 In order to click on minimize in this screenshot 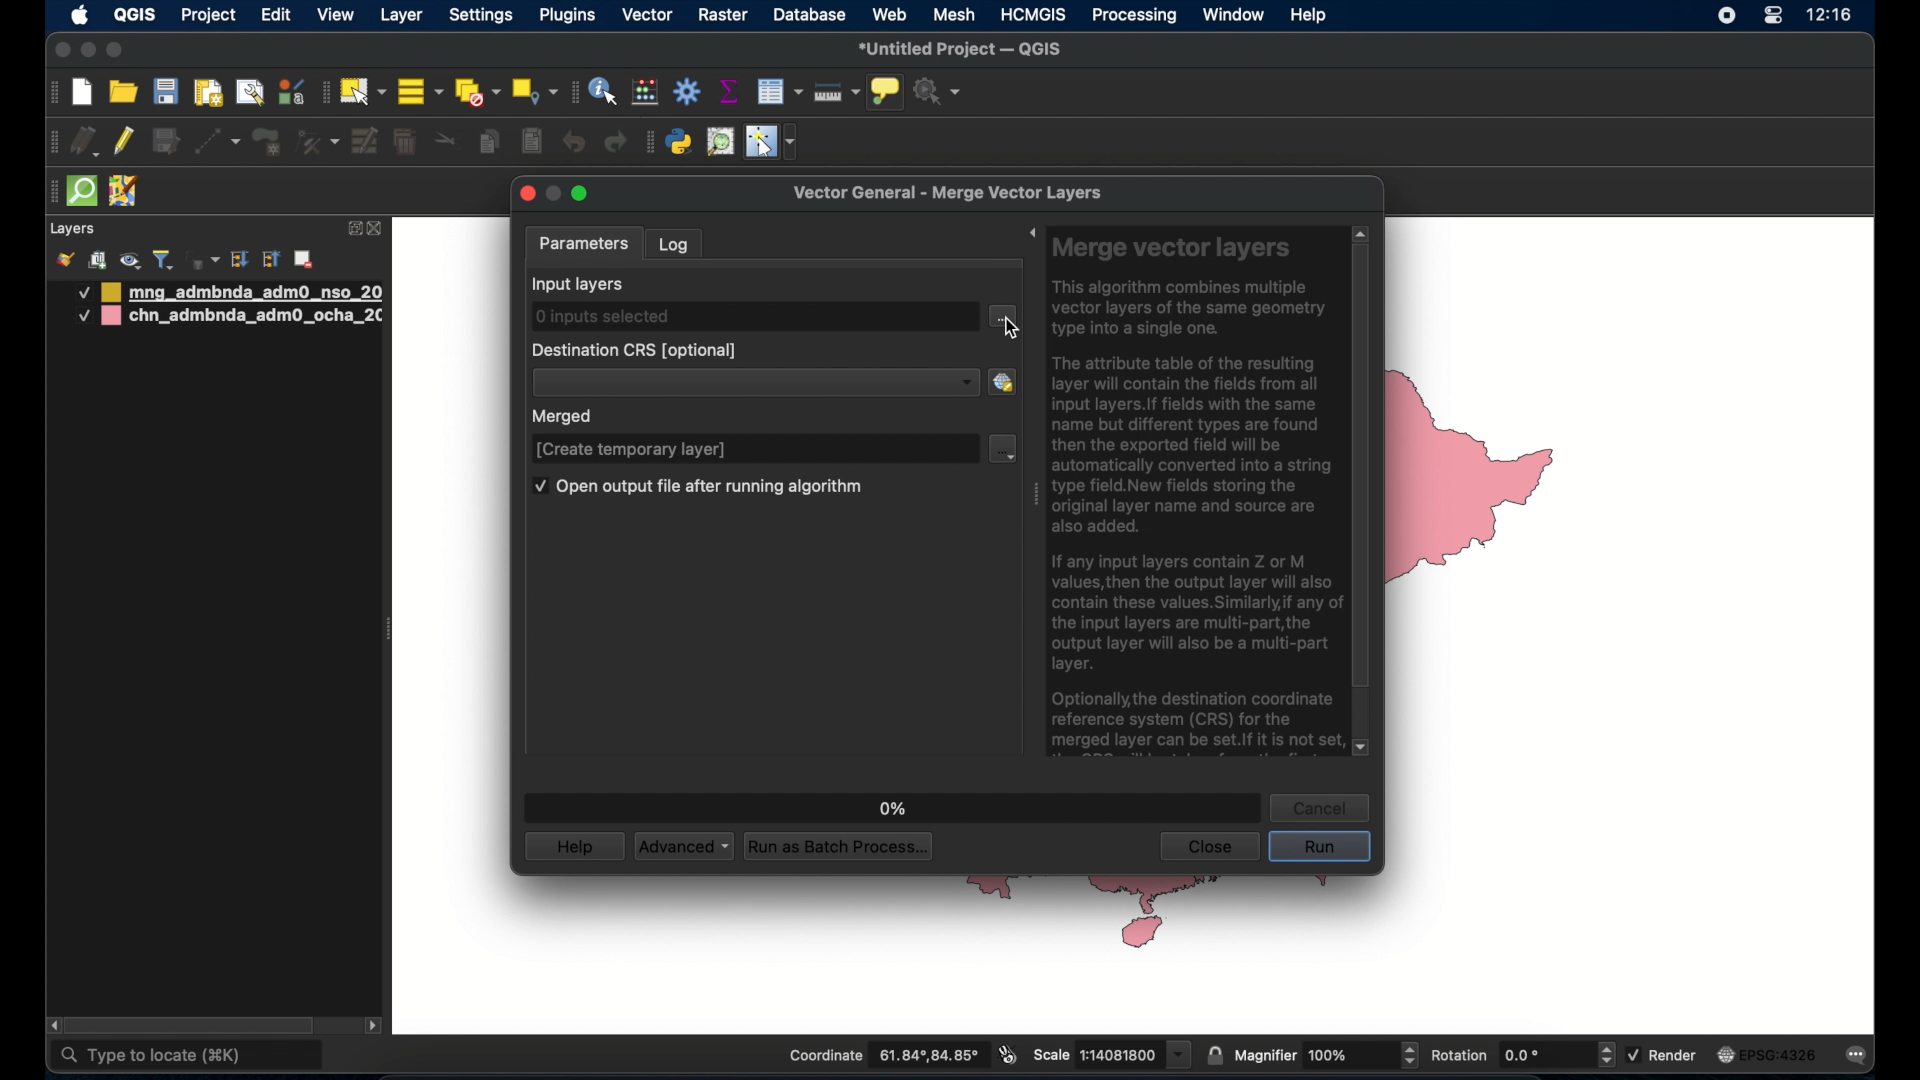, I will do `click(87, 52)`.